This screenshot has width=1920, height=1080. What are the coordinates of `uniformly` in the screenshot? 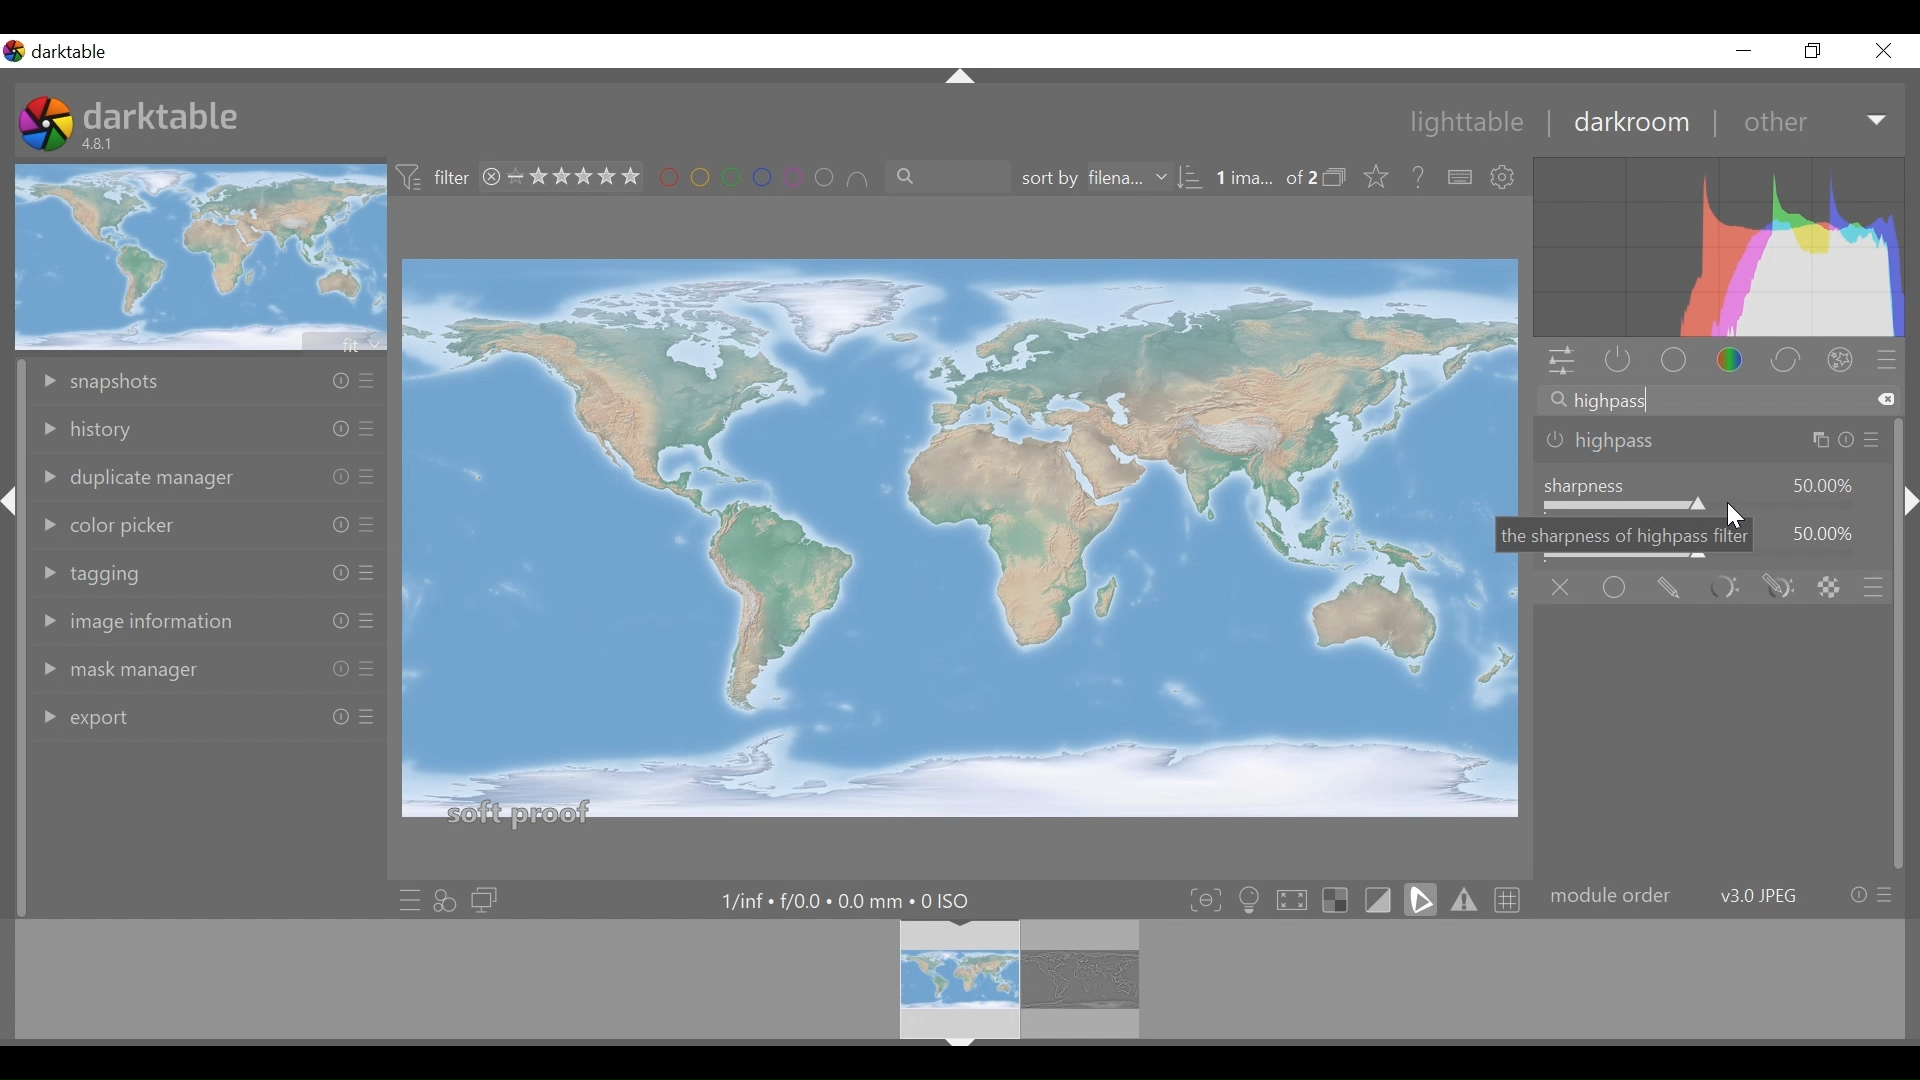 It's located at (1615, 588).